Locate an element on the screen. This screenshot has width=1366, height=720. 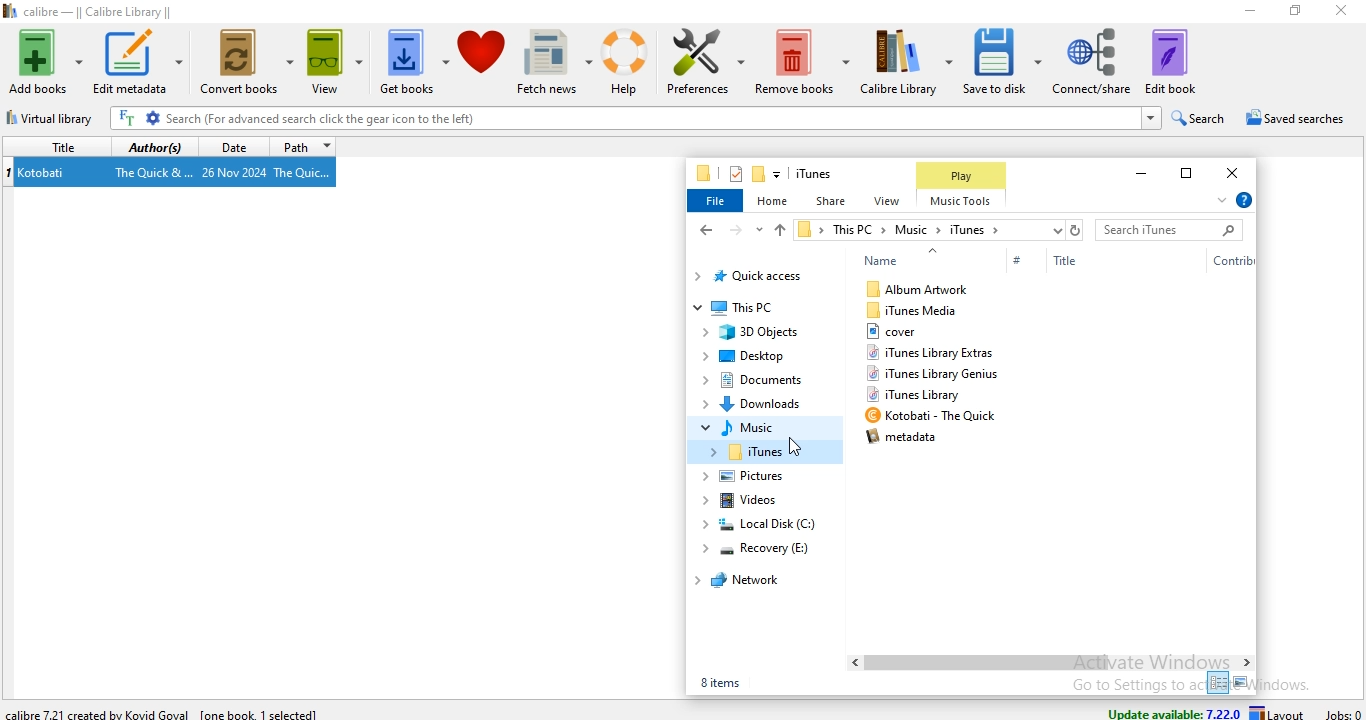
calibre library is located at coordinates (907, 61).